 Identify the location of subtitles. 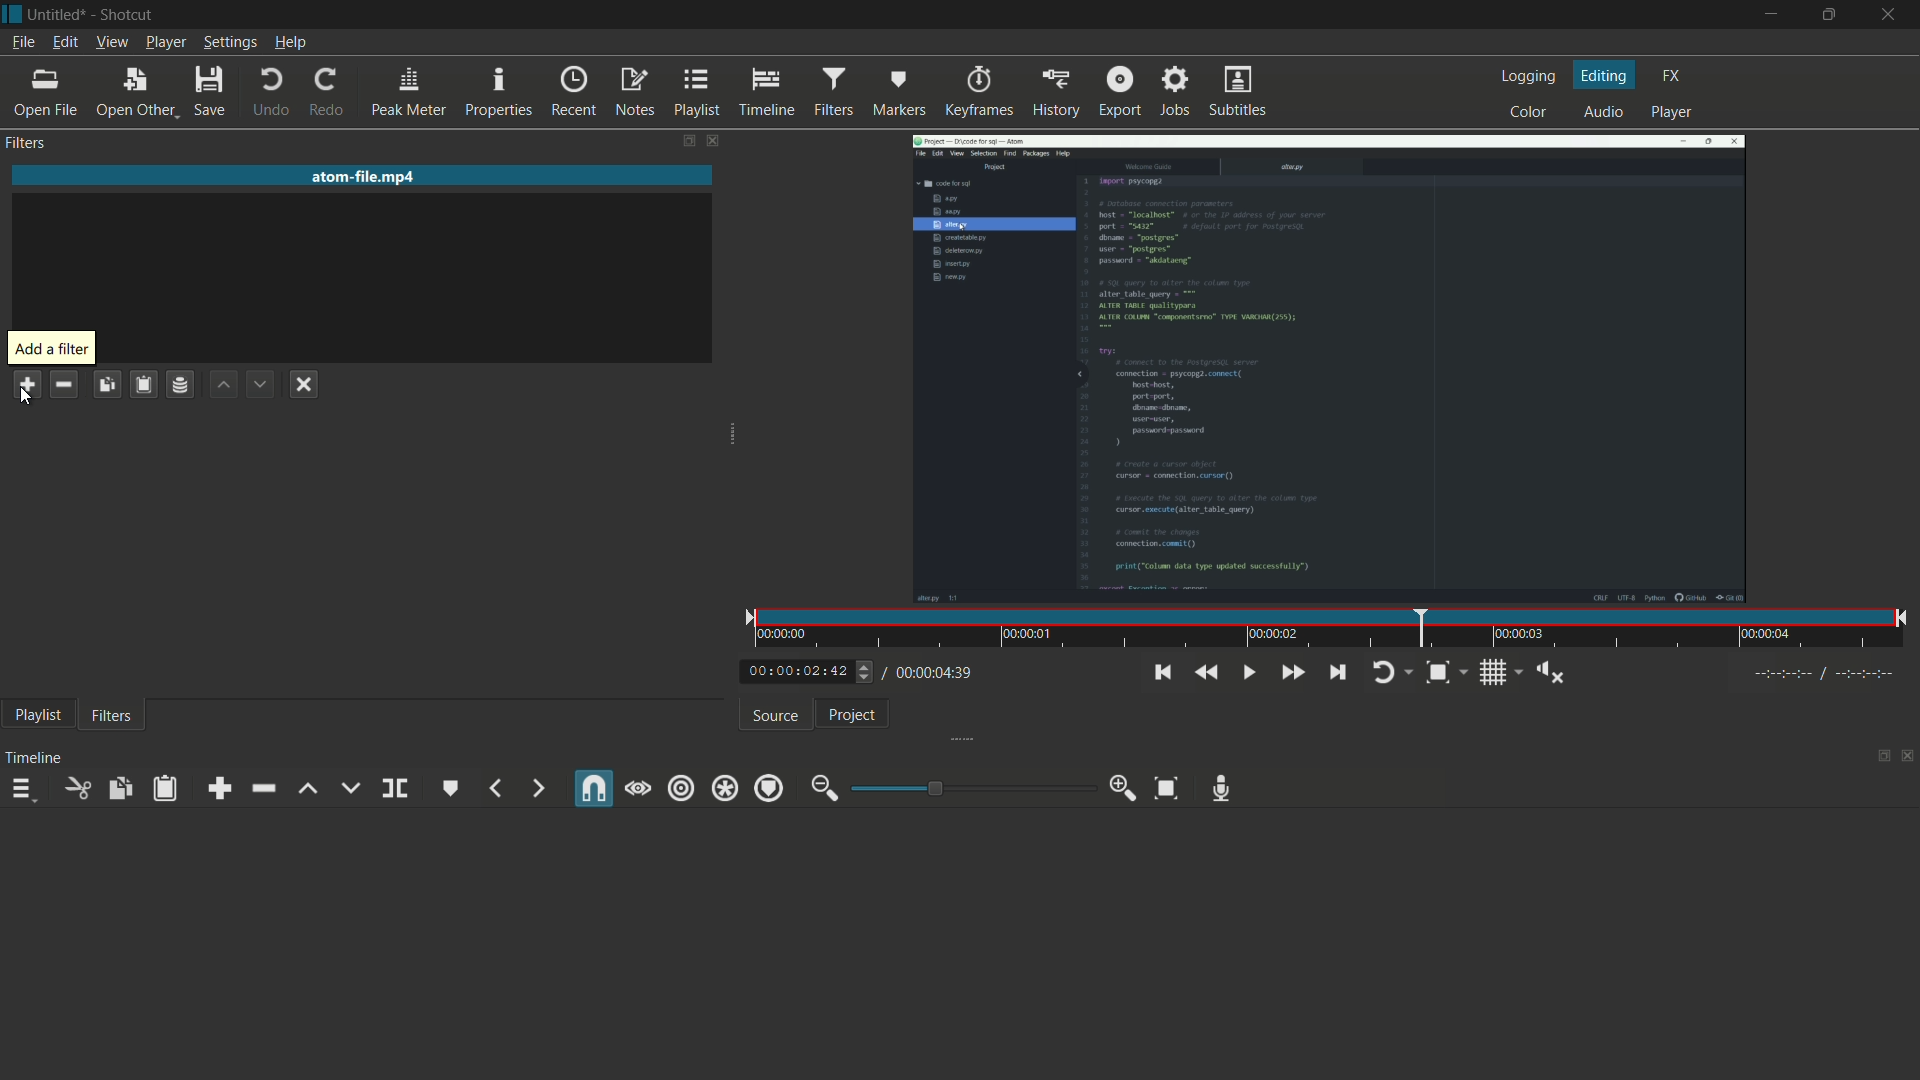
(1237, 91).